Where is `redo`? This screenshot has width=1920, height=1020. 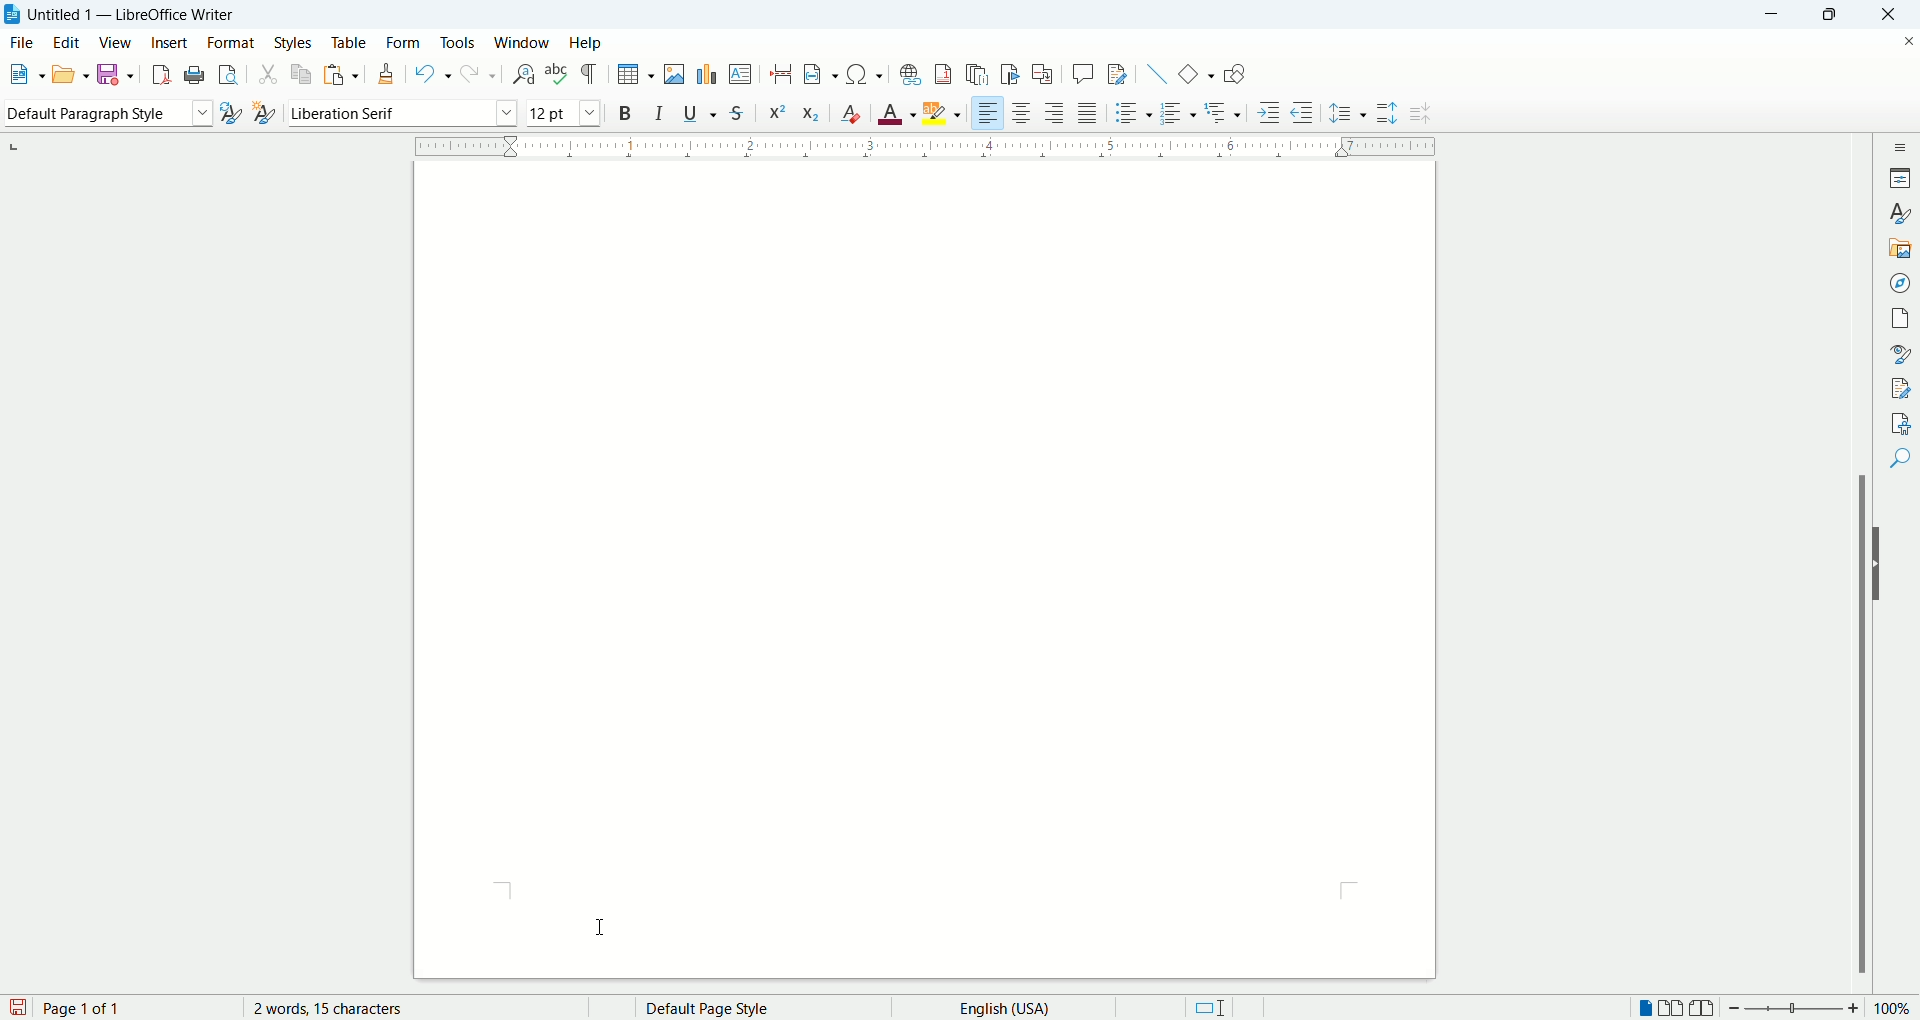 redo is located at coordinates (476, 75).